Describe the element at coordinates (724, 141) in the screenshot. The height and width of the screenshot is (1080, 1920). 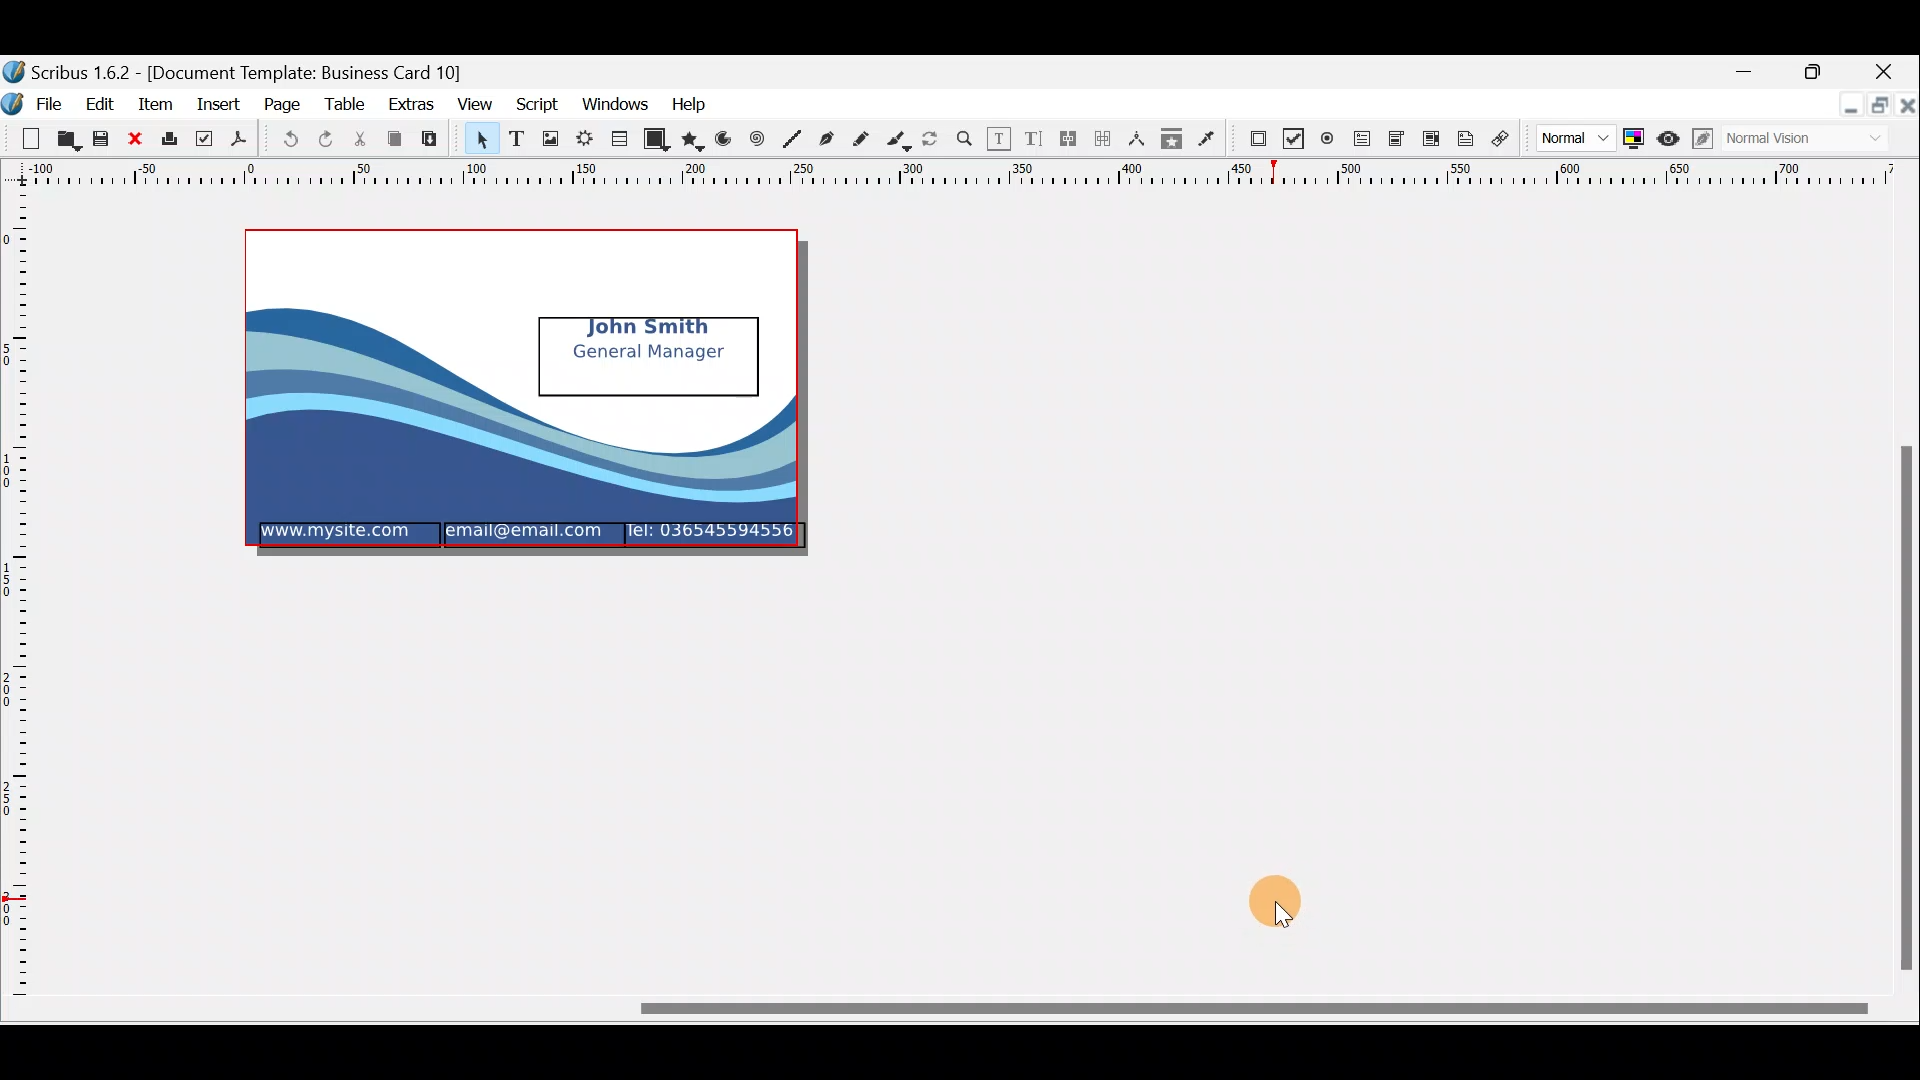
I see `Arc` at that location.